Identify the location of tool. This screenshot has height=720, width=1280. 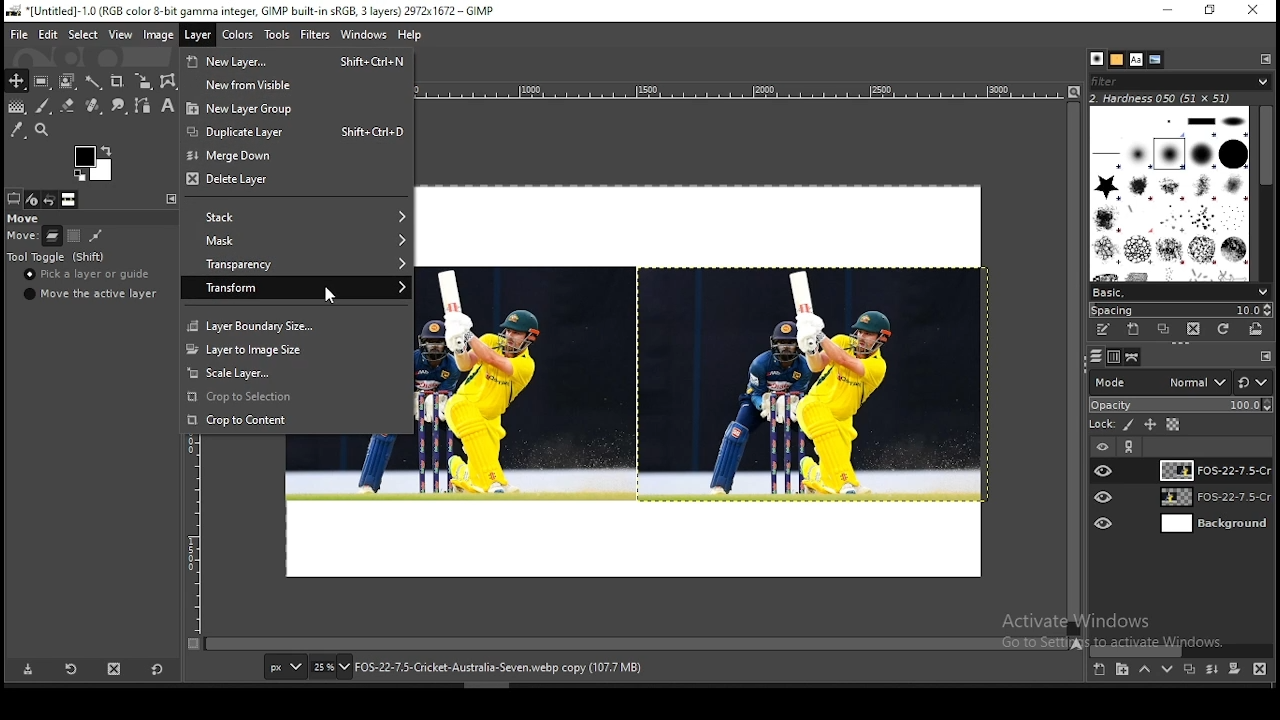
(1131, 447).